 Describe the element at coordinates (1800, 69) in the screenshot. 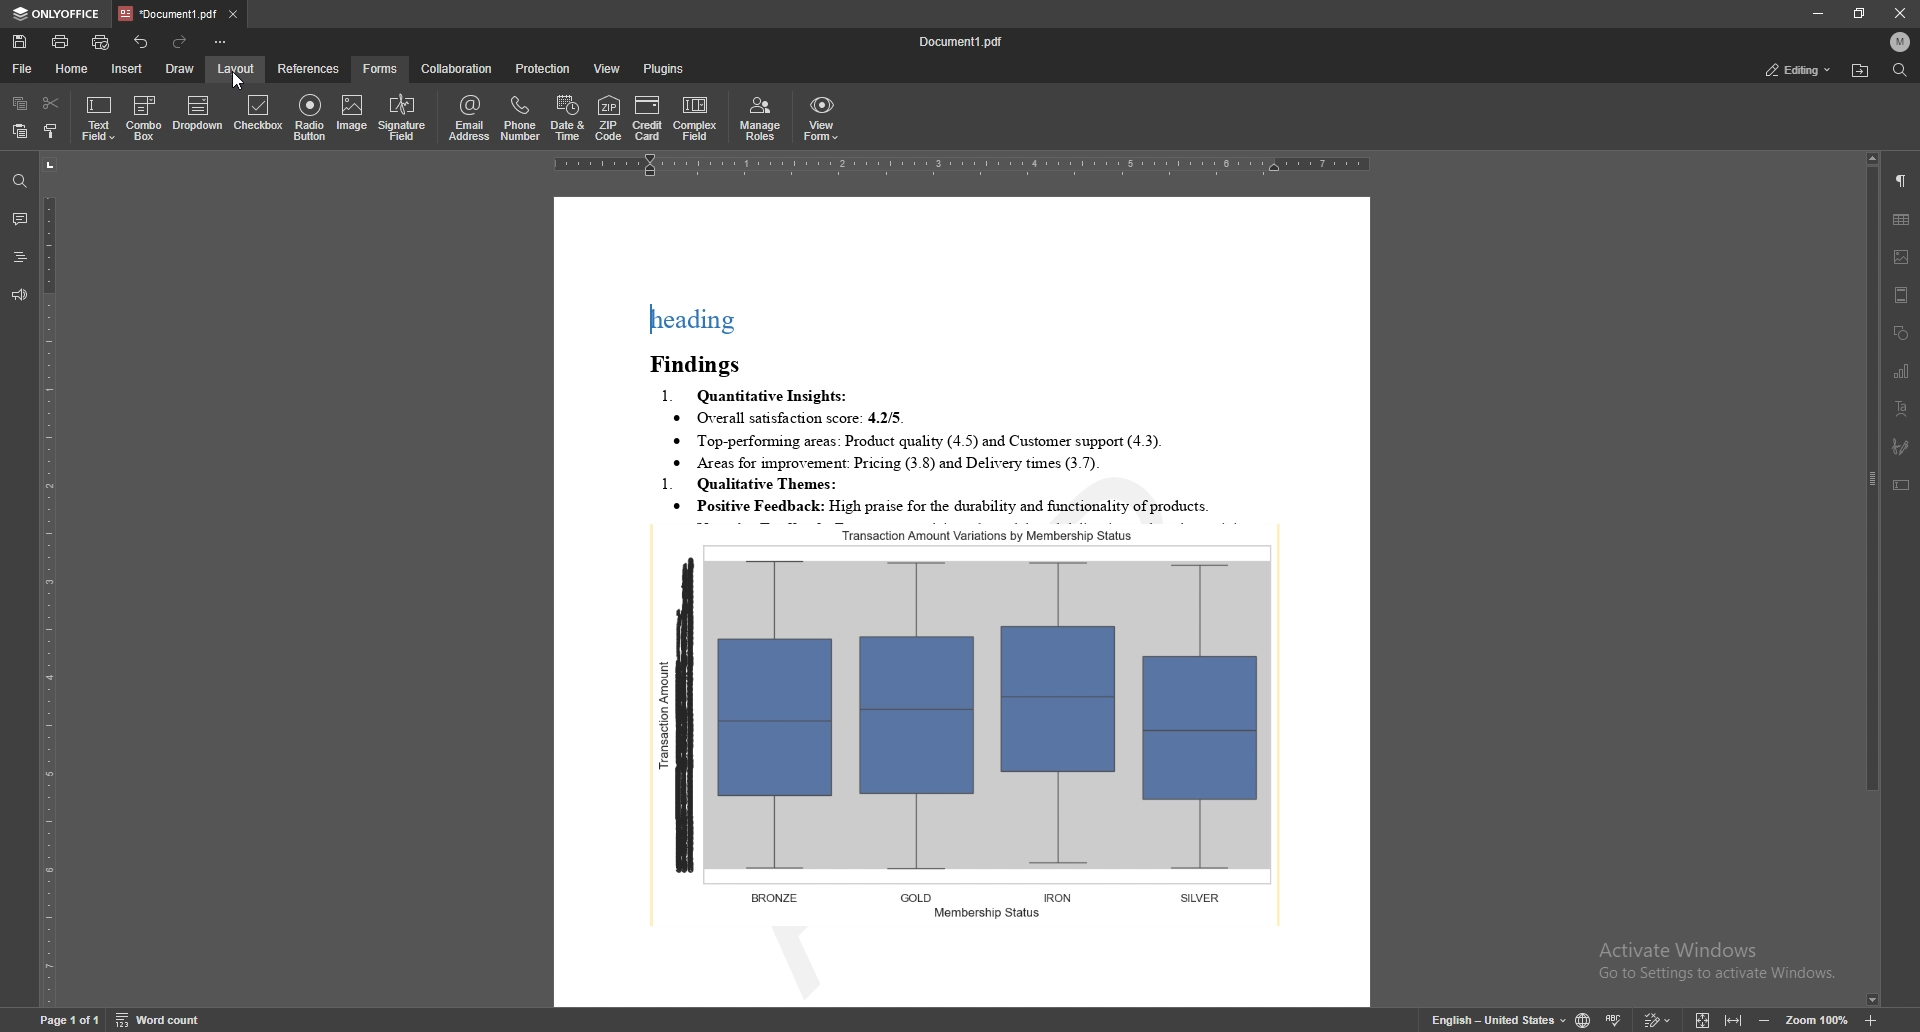

I see `status` at that location.